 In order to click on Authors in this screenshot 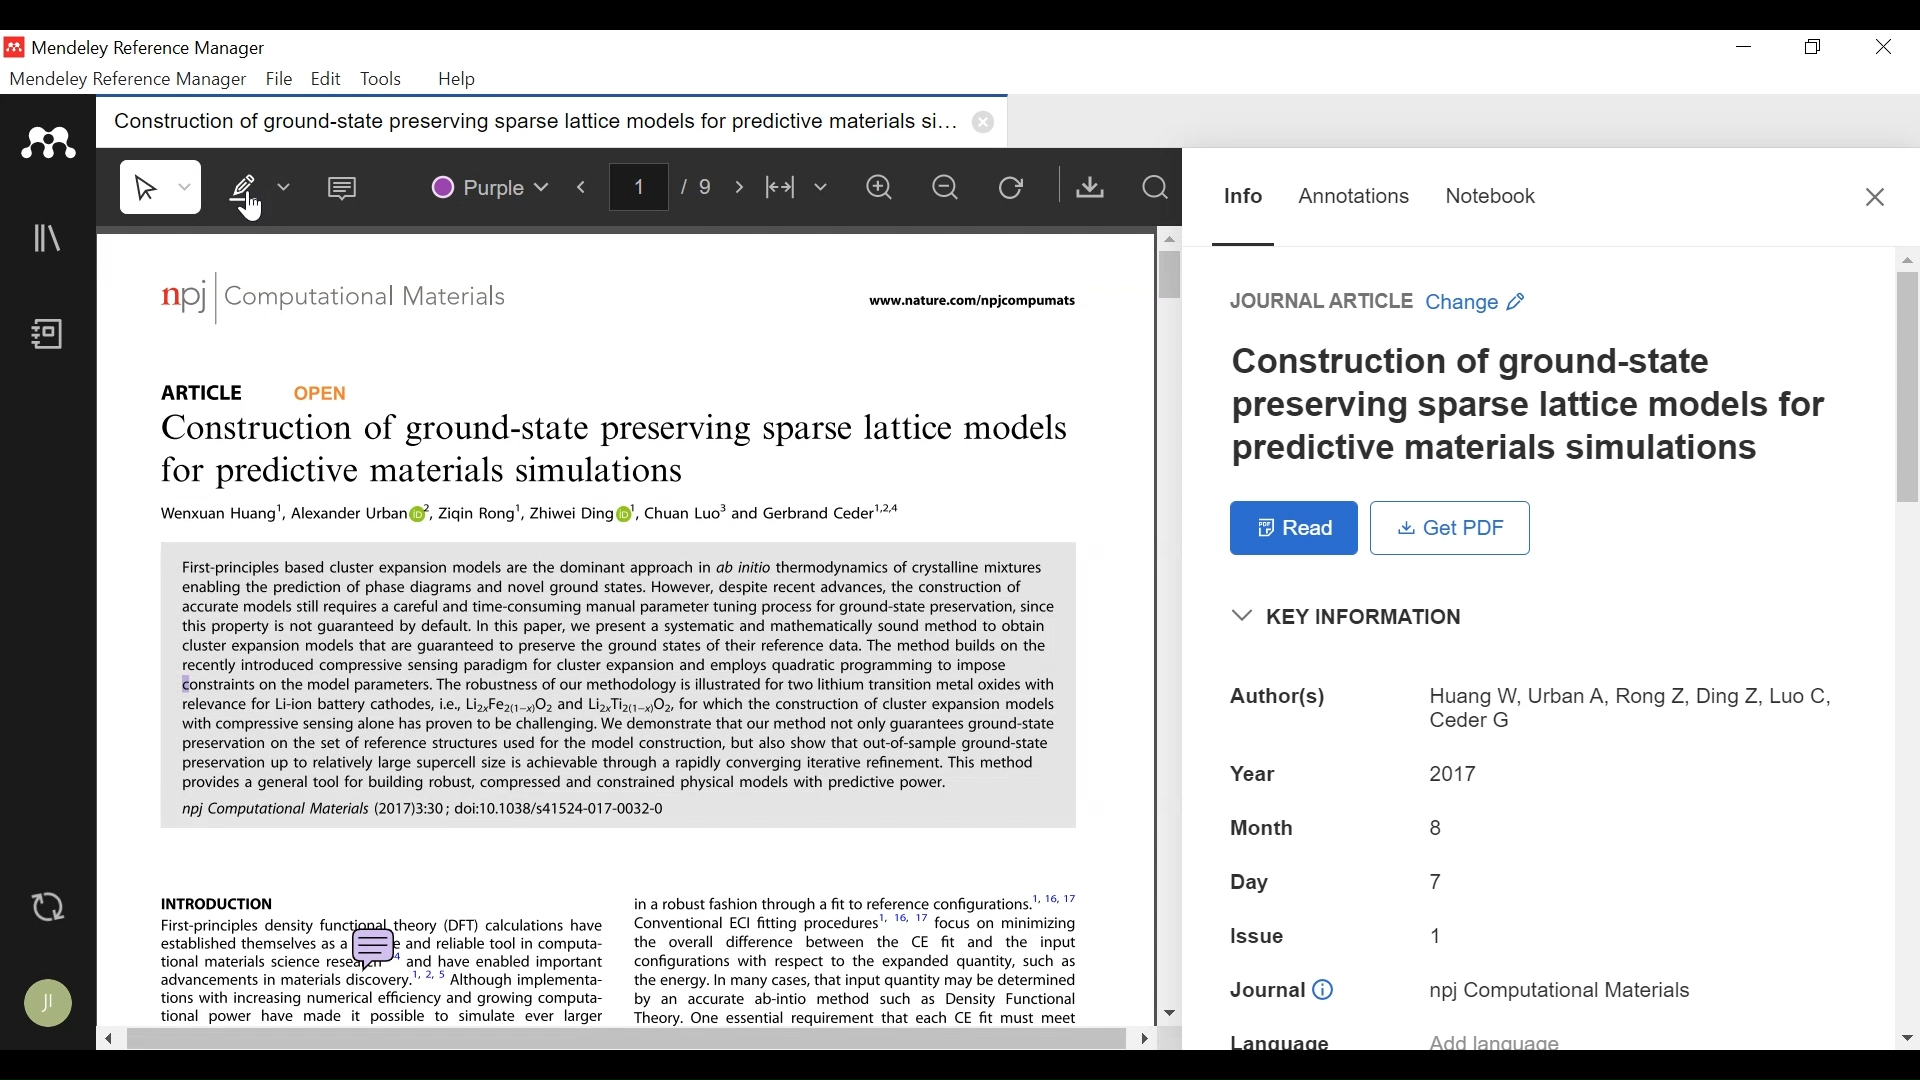, I will do `click(1280, 699)`.